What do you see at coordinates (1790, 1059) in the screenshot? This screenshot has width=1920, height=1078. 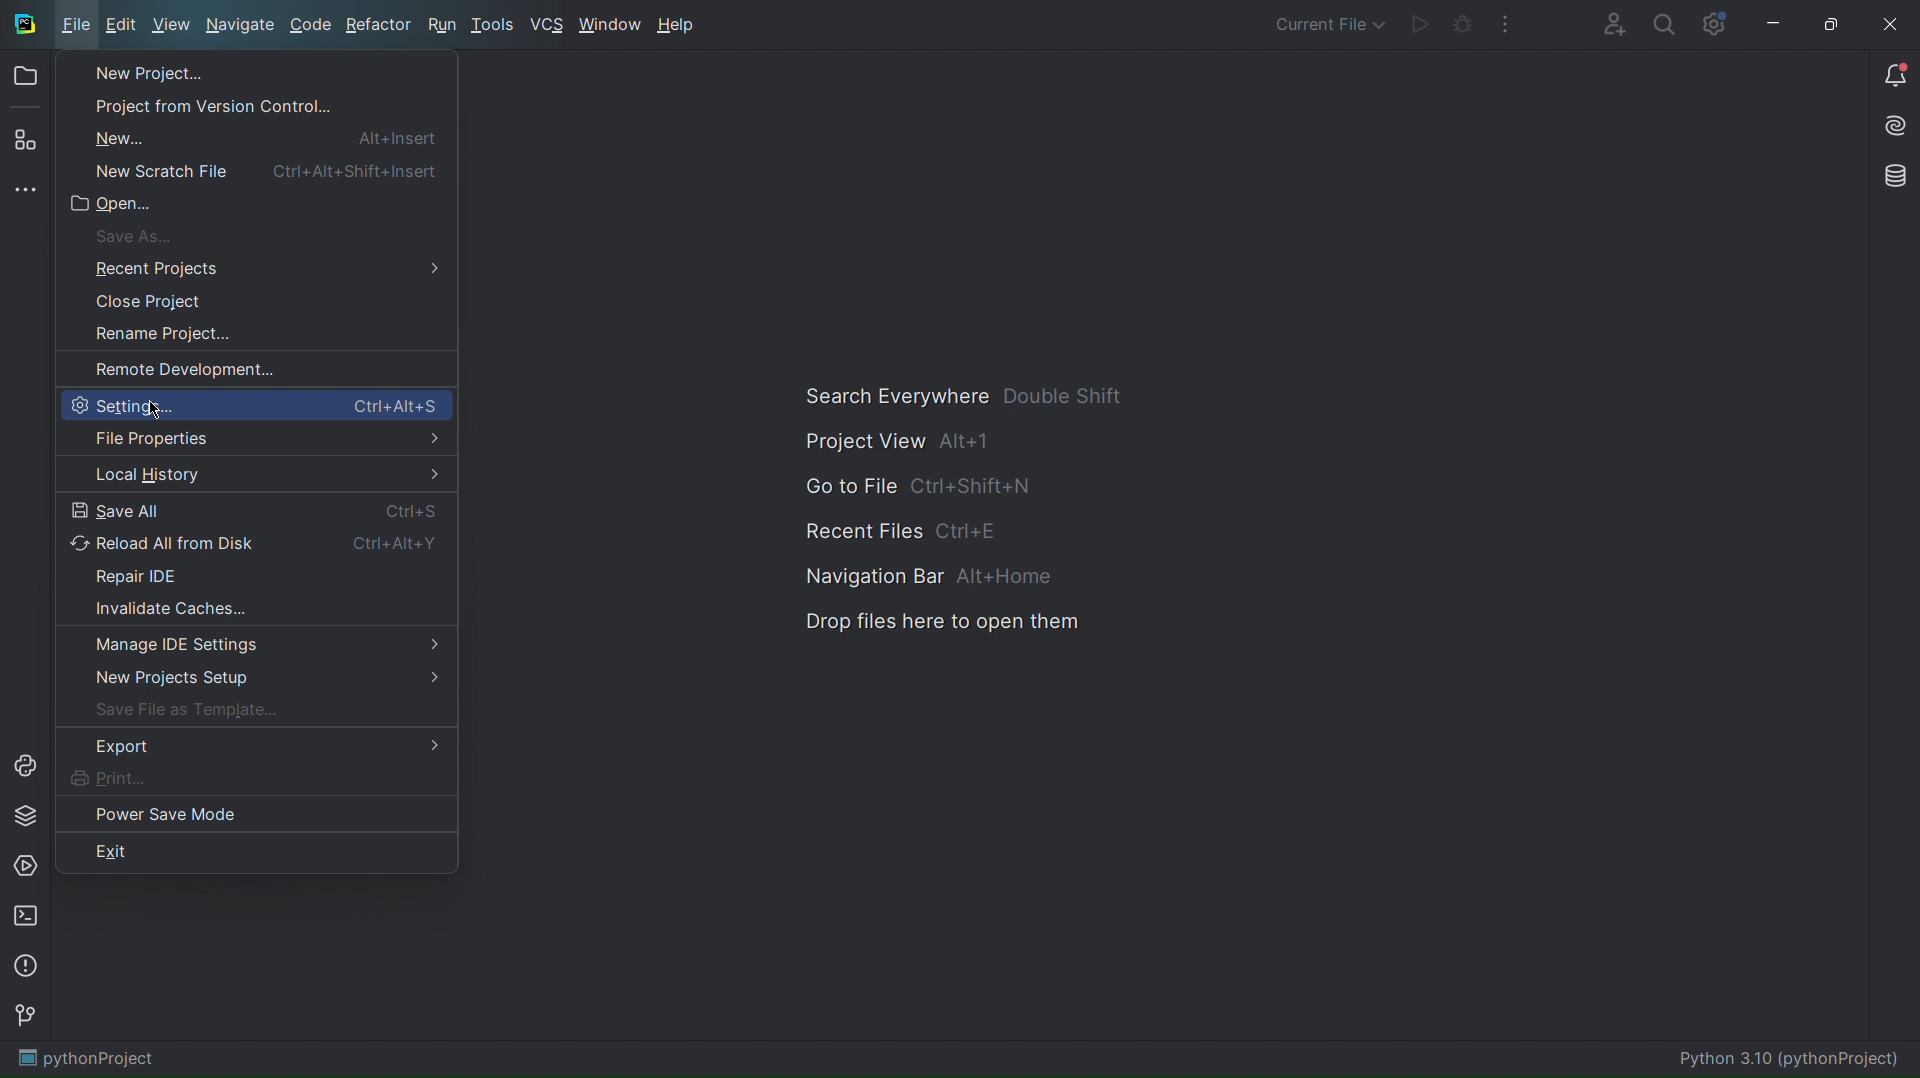 I see `Python 3.10 (pythonProject)` at bounding box center [1790, 1059].